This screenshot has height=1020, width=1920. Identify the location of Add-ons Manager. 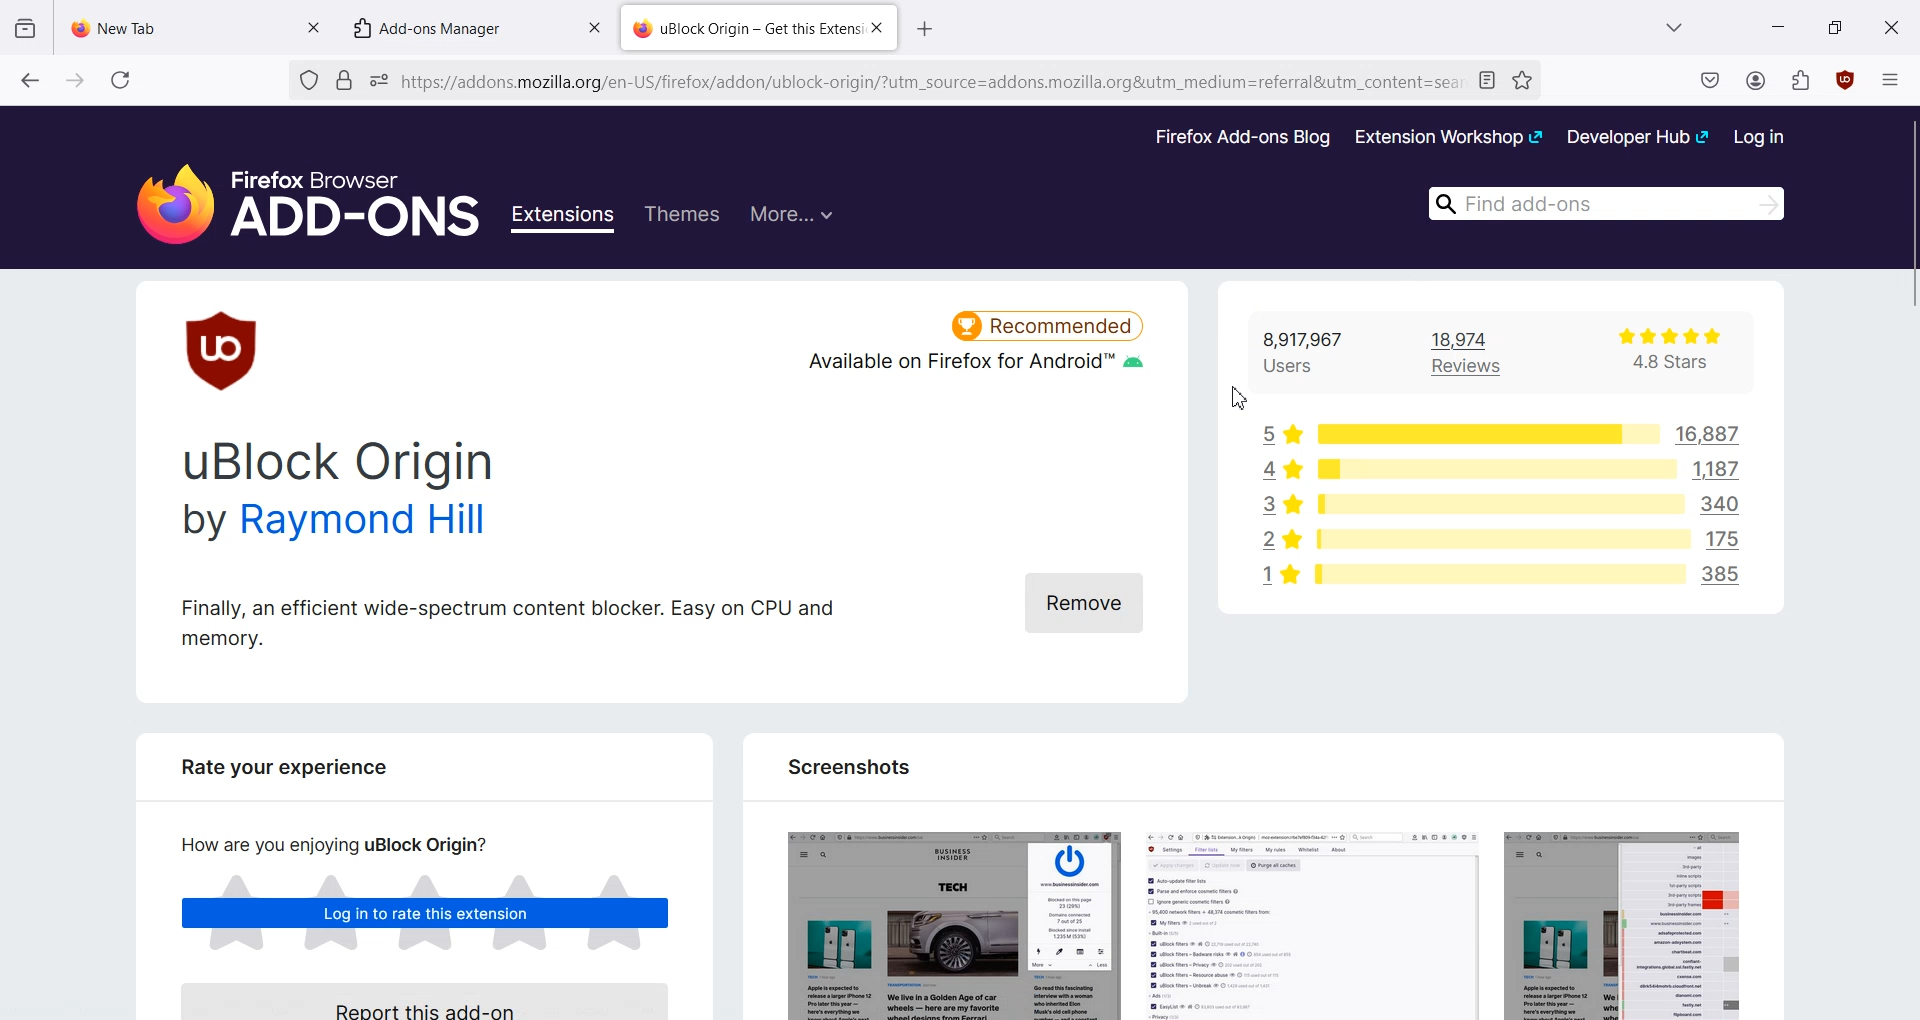
(437, 27).